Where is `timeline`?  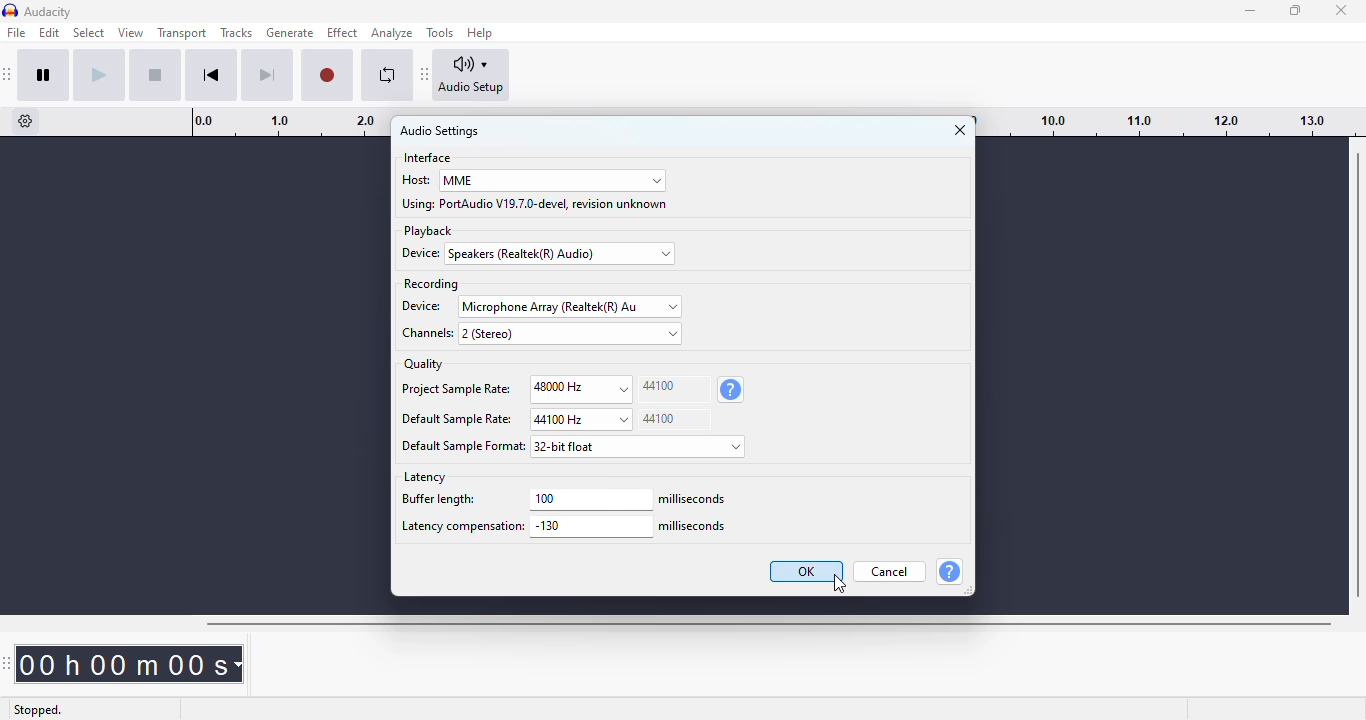
timeline is located at coordinates (1171, 121).